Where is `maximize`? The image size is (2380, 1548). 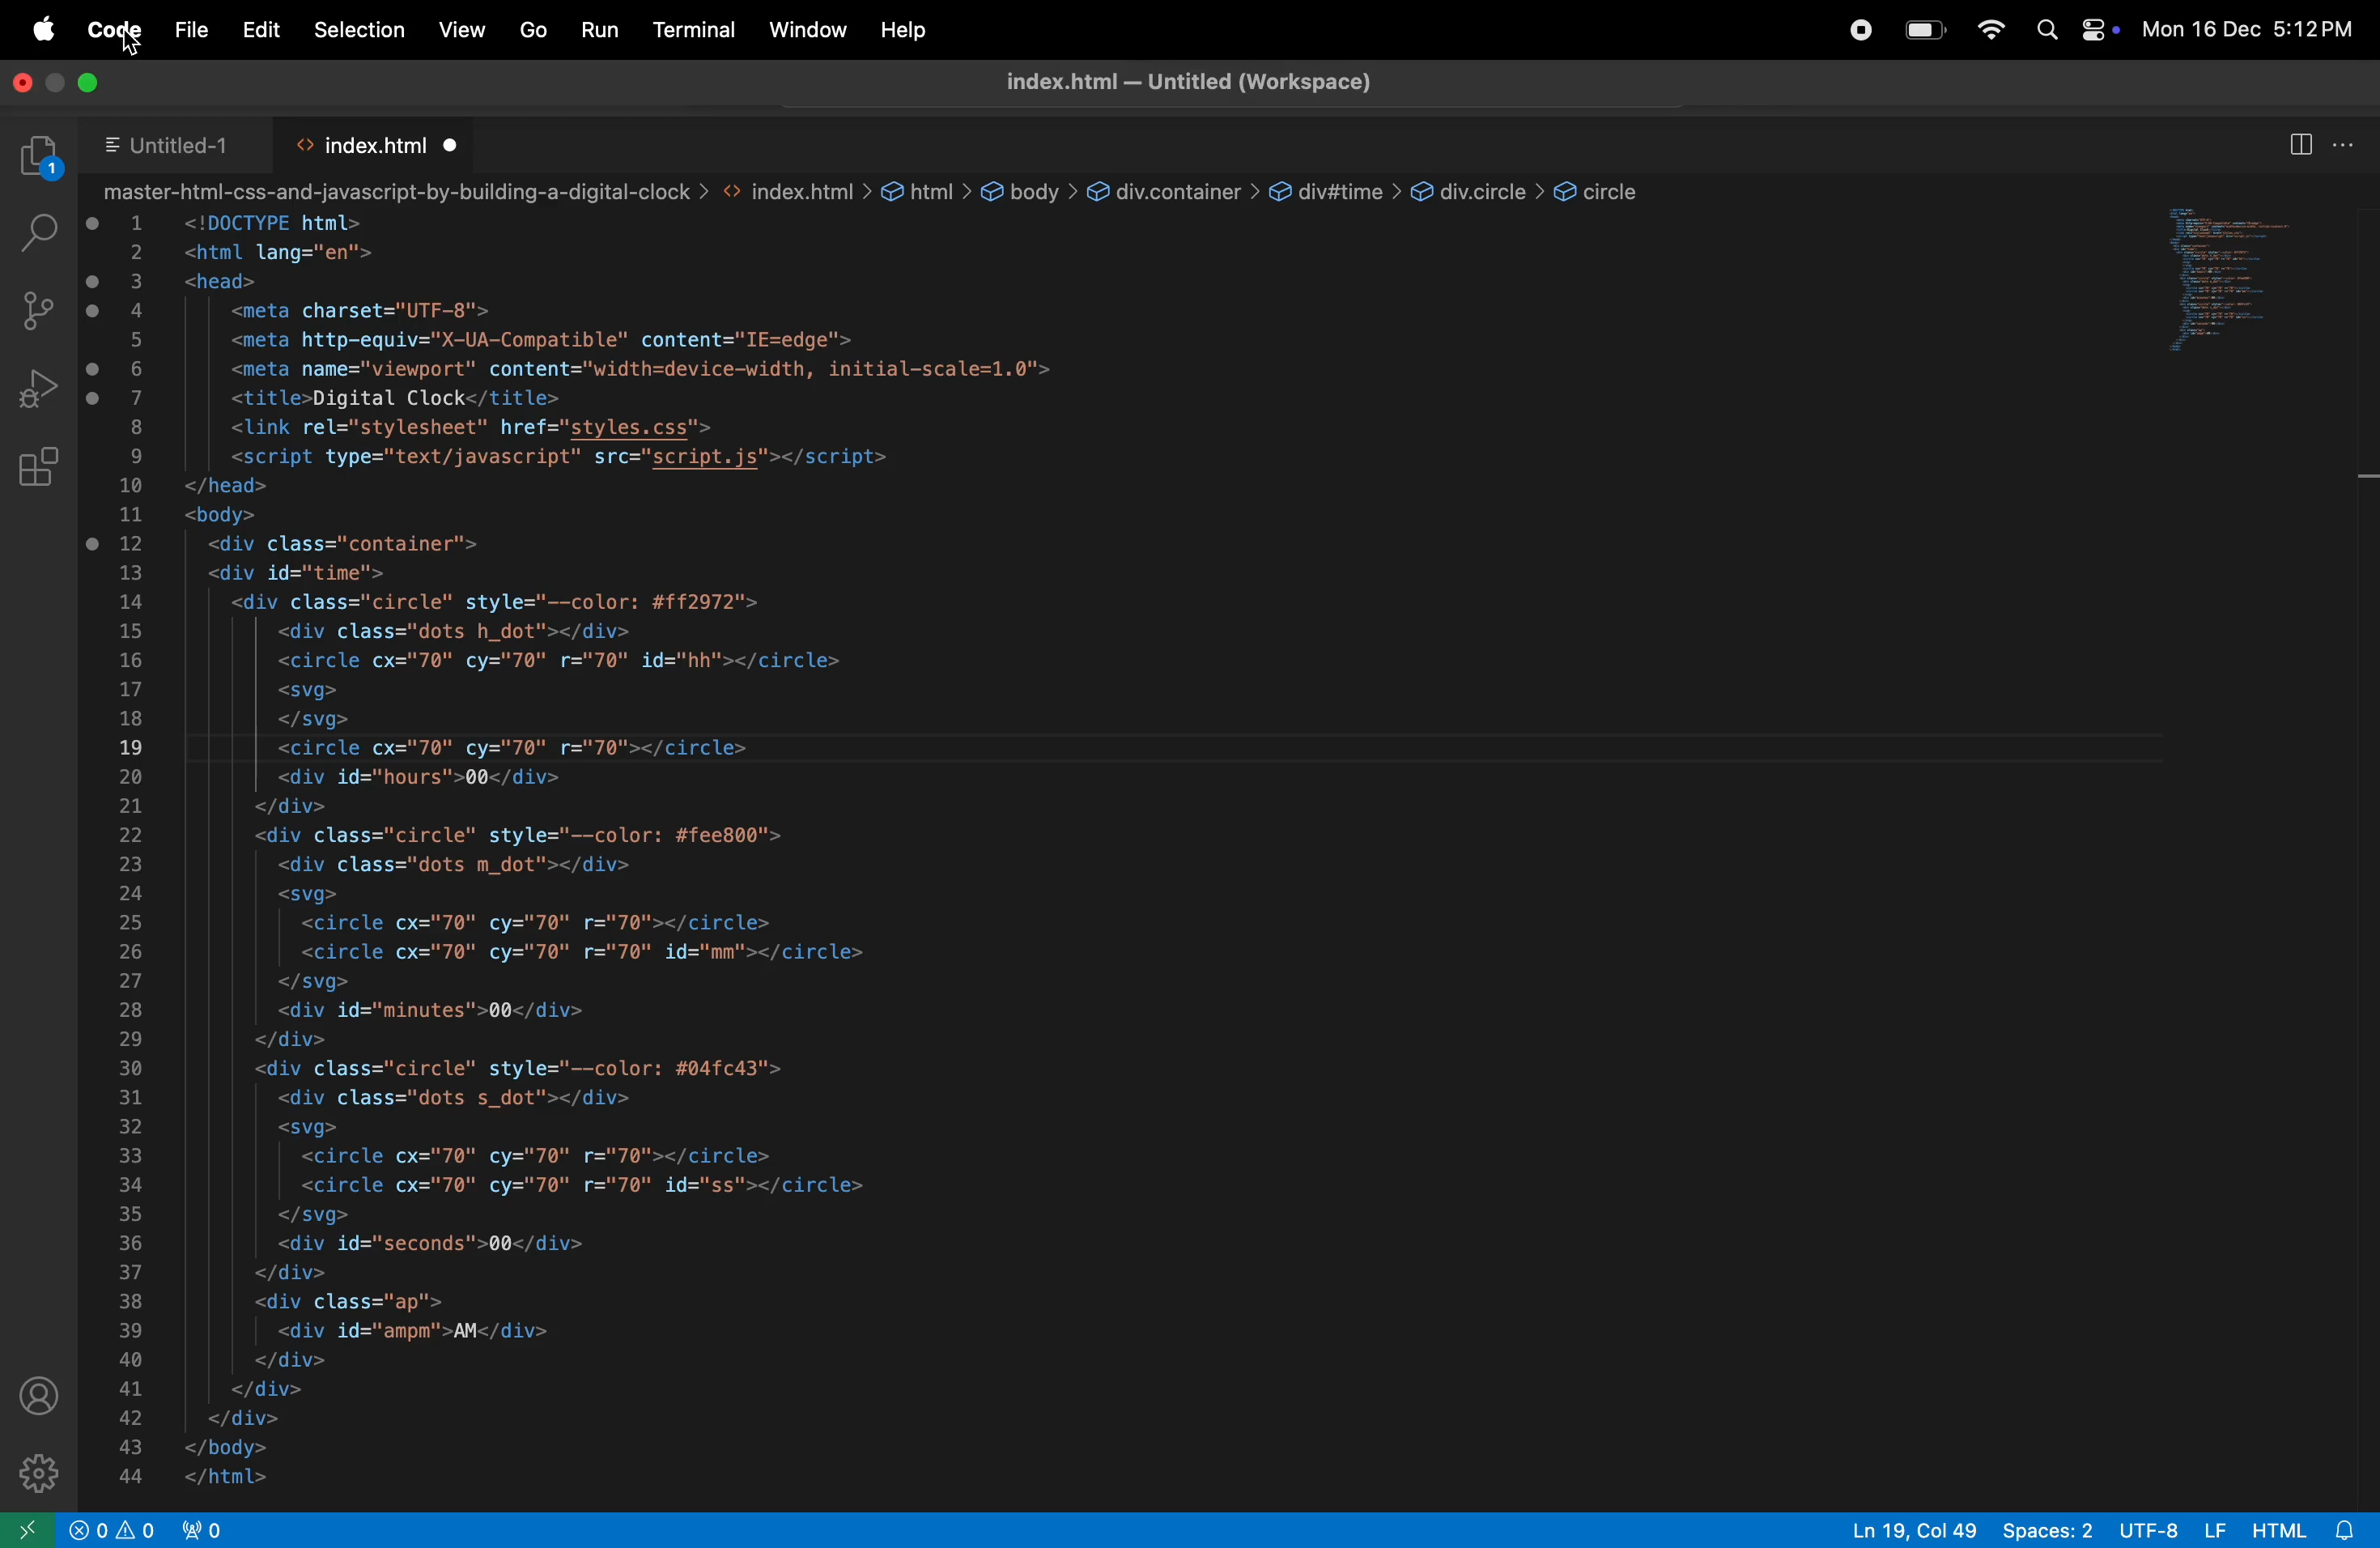
maximize is located at coordinates (97, 85).